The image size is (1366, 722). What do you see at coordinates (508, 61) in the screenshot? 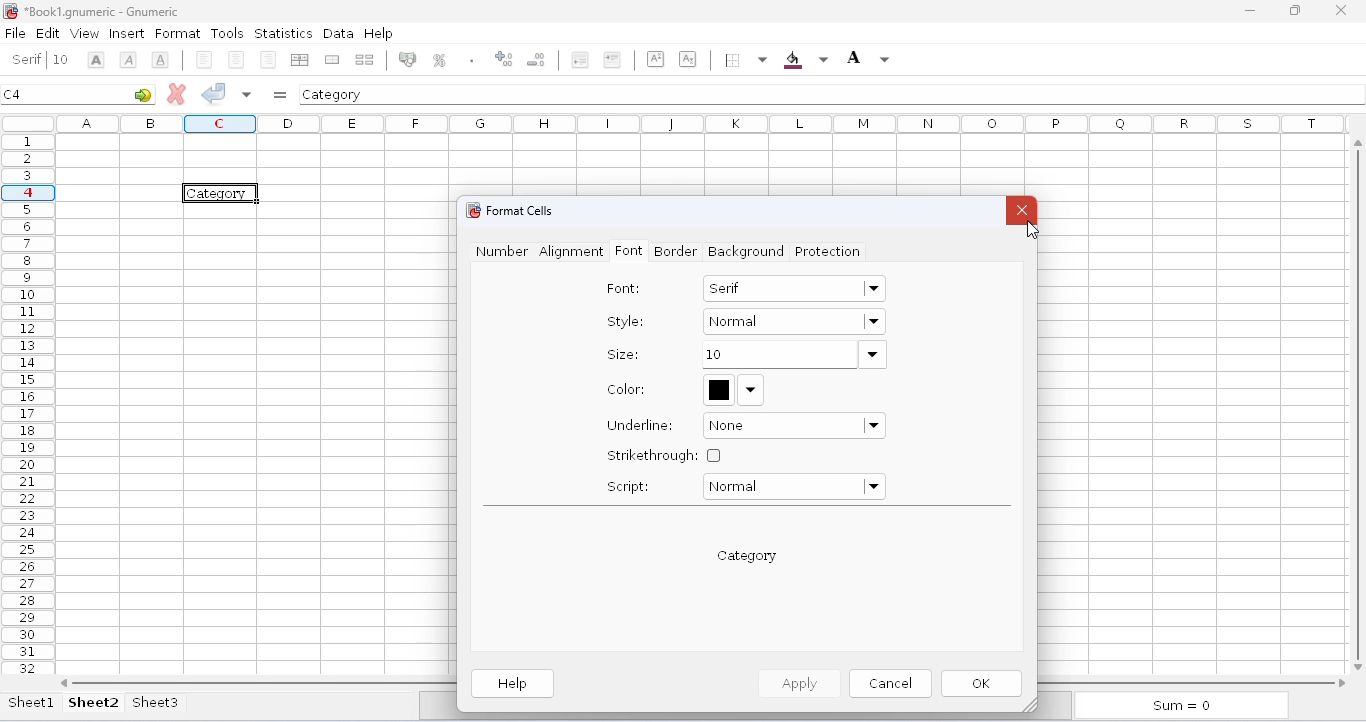
I see `set the format of the selected cells to include a thousands separator` at bounding box center [508, 61].